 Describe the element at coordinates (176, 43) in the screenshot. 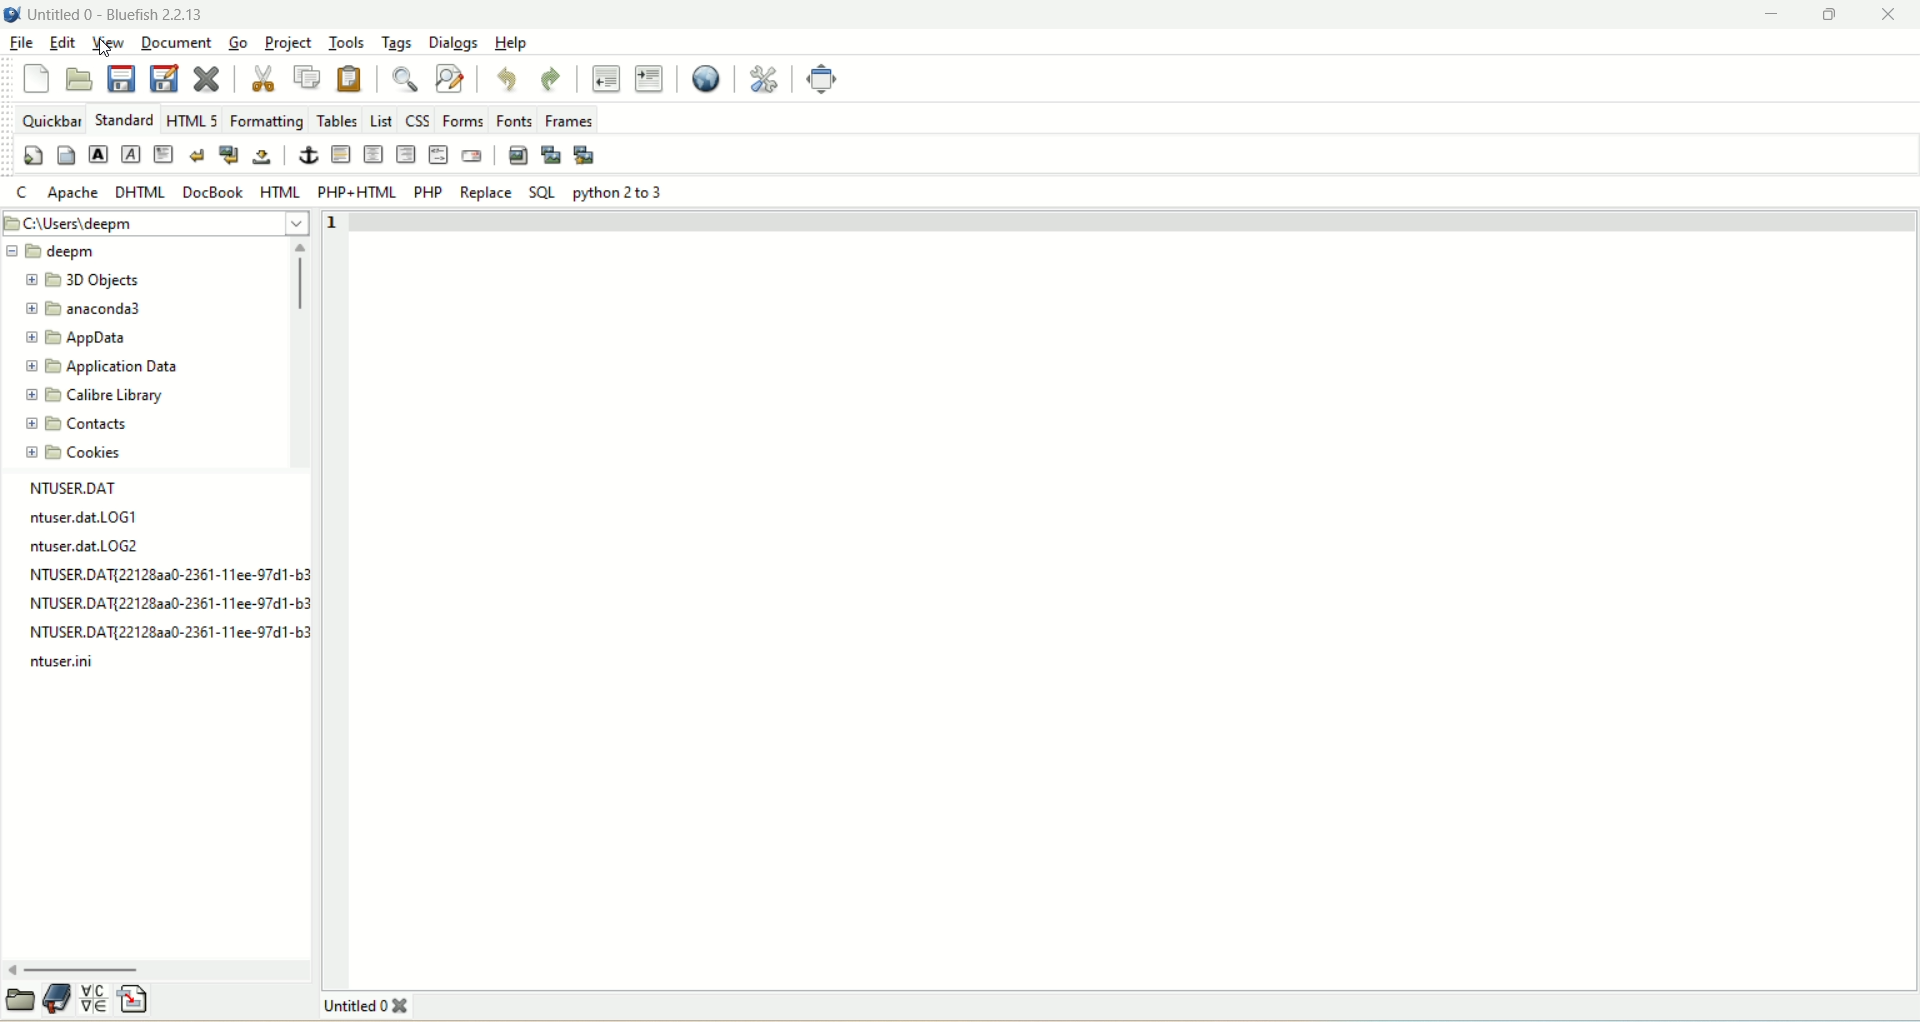

I see `document` at that location.